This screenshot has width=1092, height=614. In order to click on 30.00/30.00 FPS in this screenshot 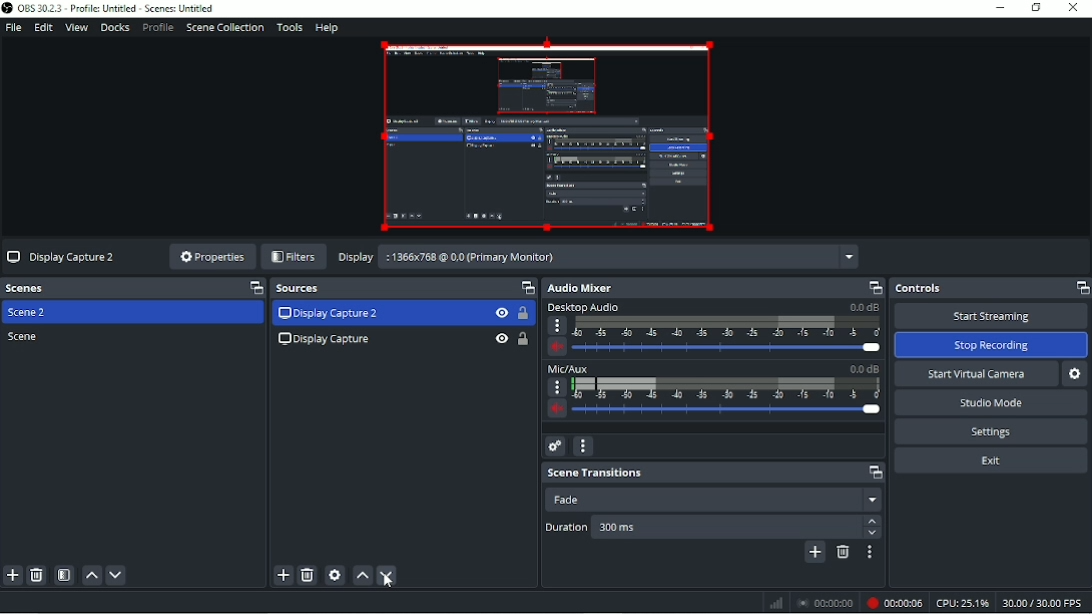, I will do `click(1044, 603)`.